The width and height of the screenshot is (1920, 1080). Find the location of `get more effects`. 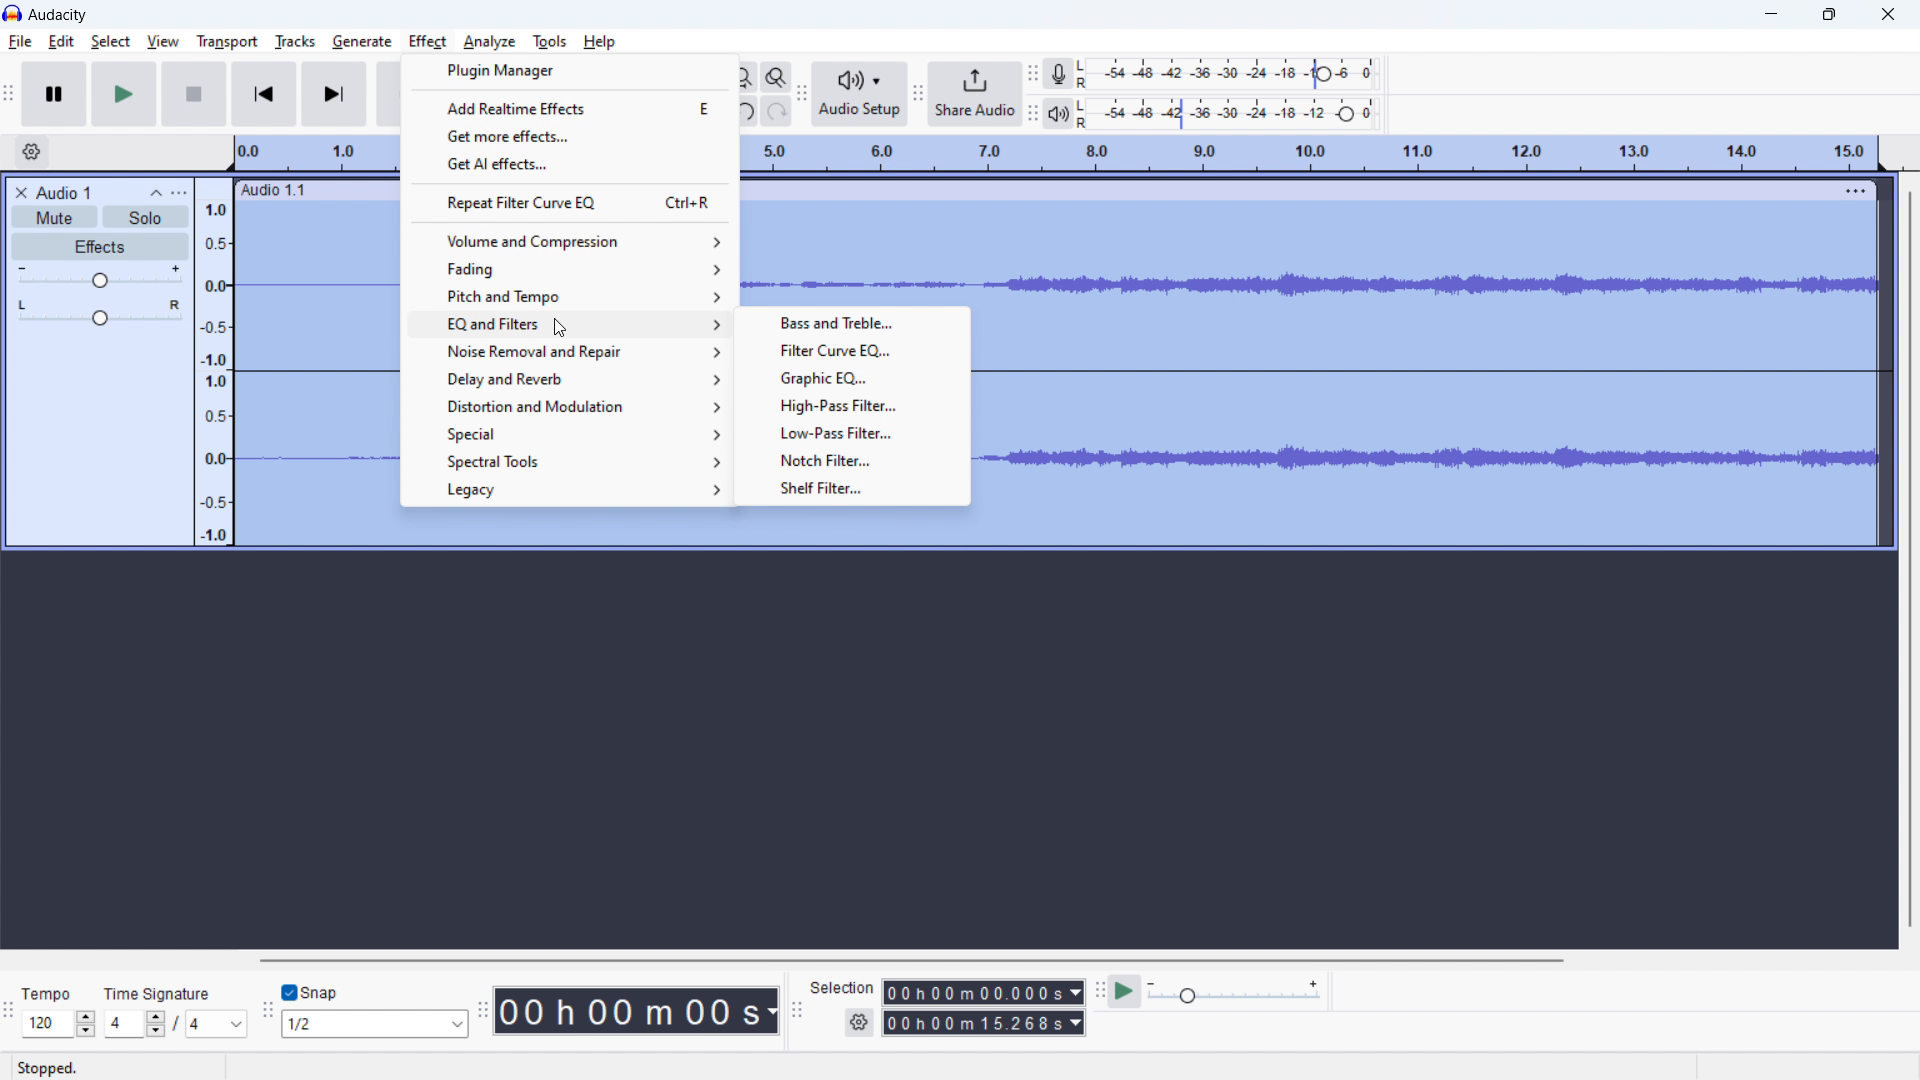

get more effects is located at coordinates (572, 134).